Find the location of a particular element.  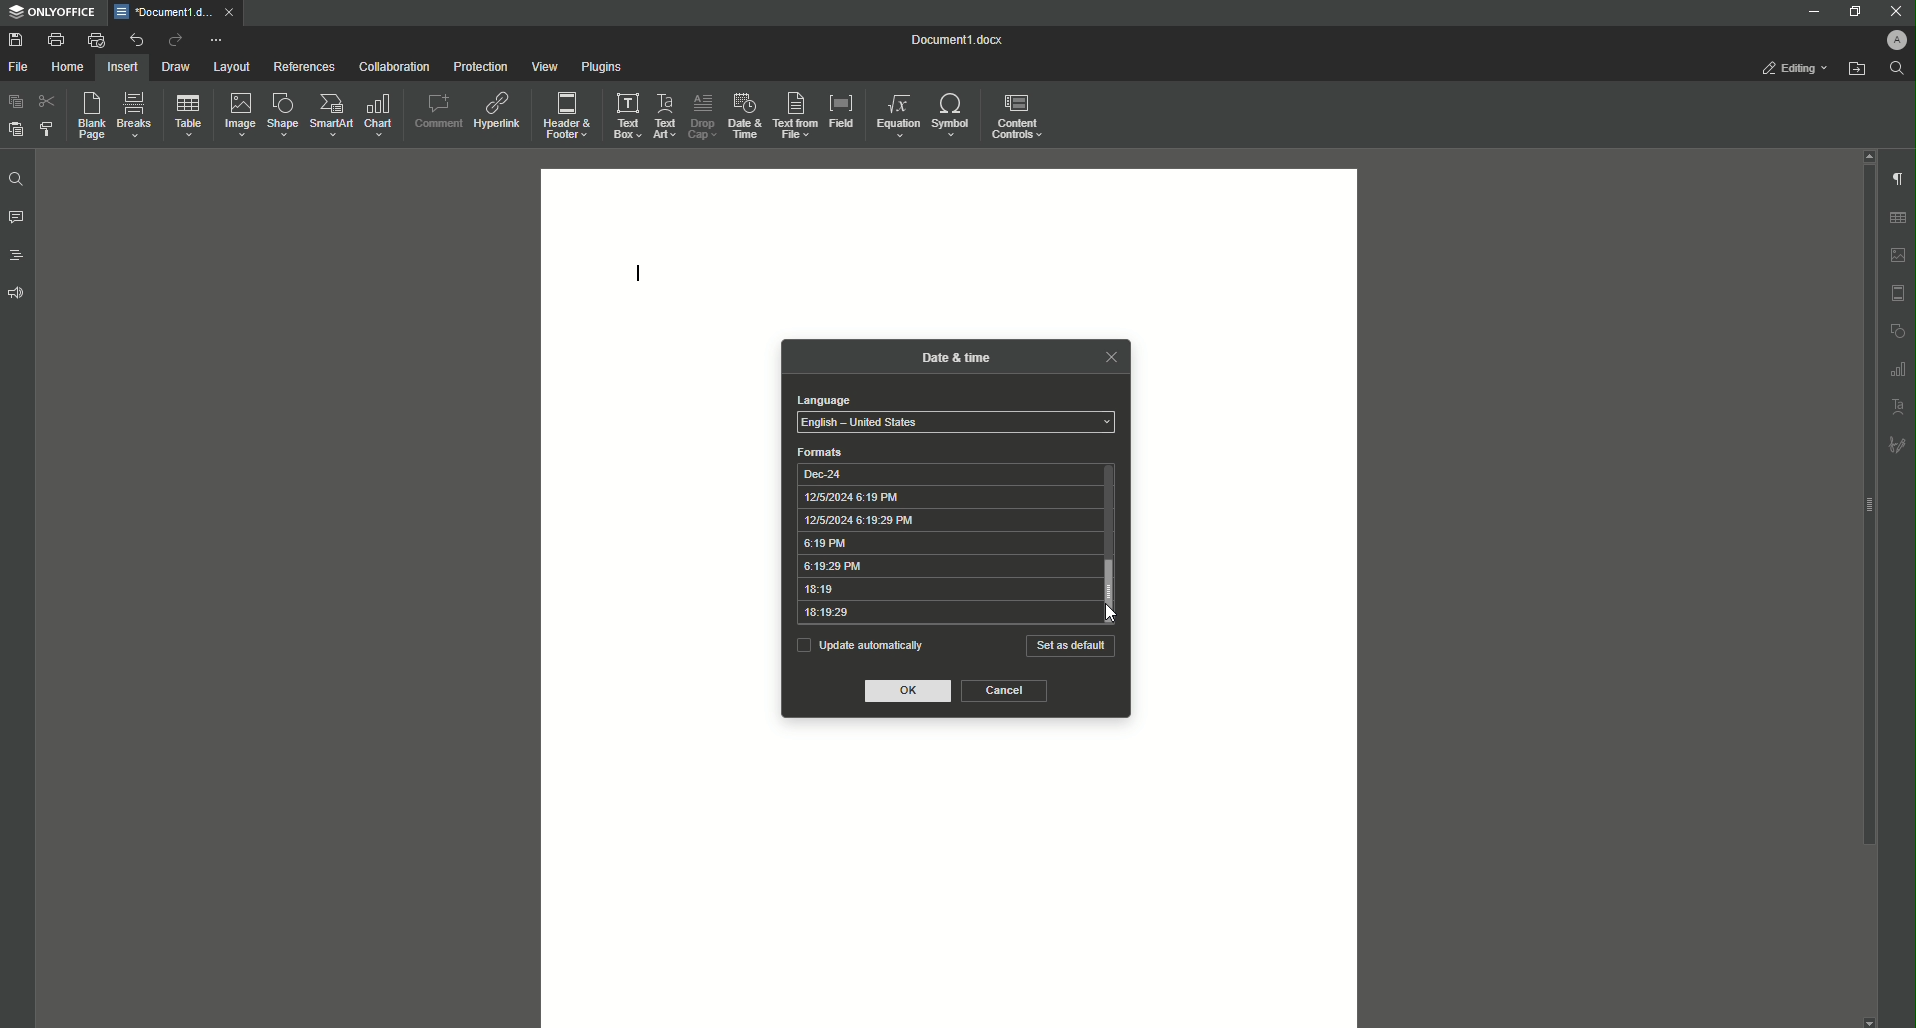

Layout is located at coordinates (232, 67).